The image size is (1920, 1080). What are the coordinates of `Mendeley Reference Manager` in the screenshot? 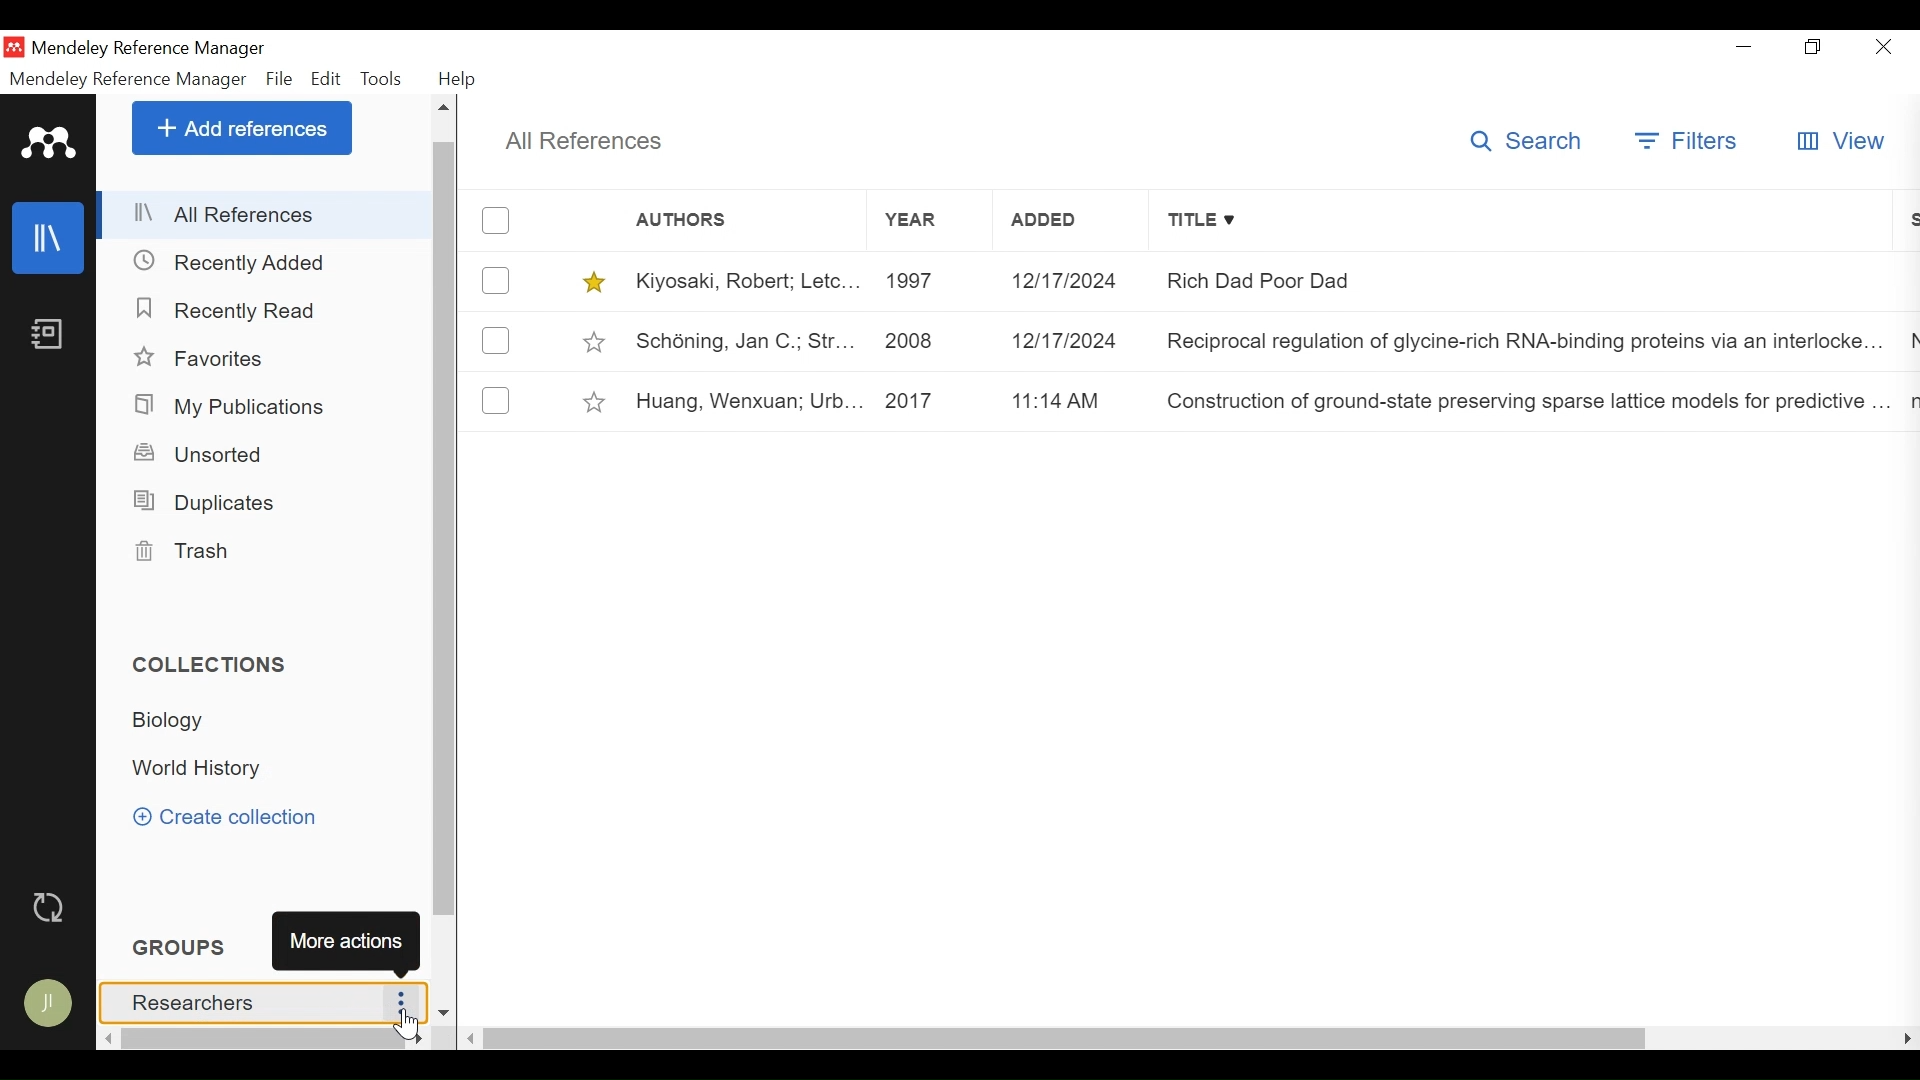 It's located at (148, 48).